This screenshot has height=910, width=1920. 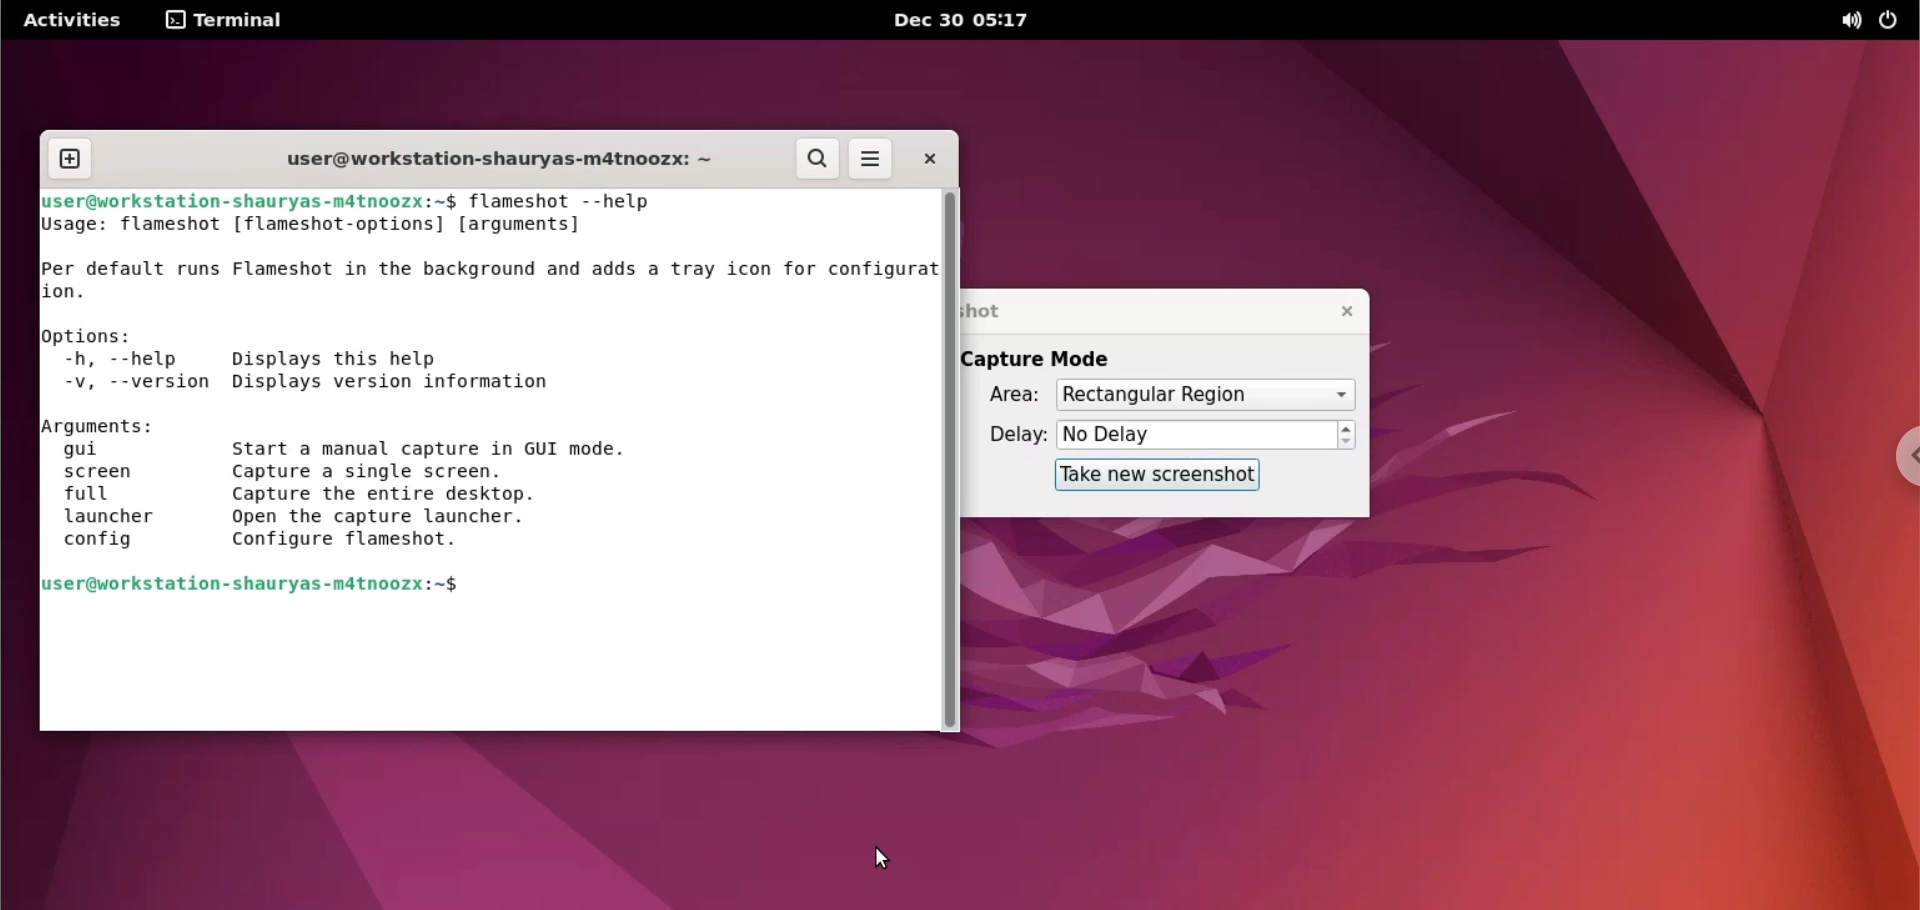 I want to click on sound options, so click(x=1846, y=23).